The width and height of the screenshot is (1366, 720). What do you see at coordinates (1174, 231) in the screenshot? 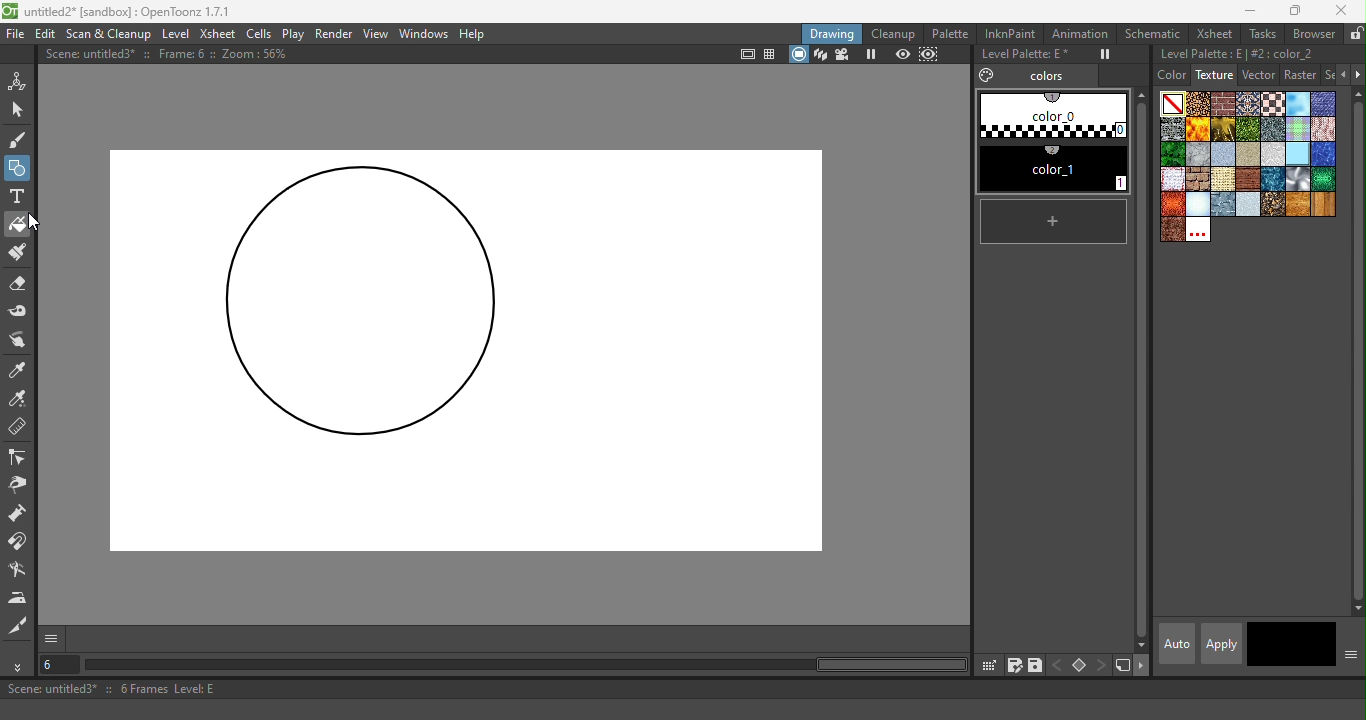
I see `wornleather.bmp` at bounding box center [1174, 231].